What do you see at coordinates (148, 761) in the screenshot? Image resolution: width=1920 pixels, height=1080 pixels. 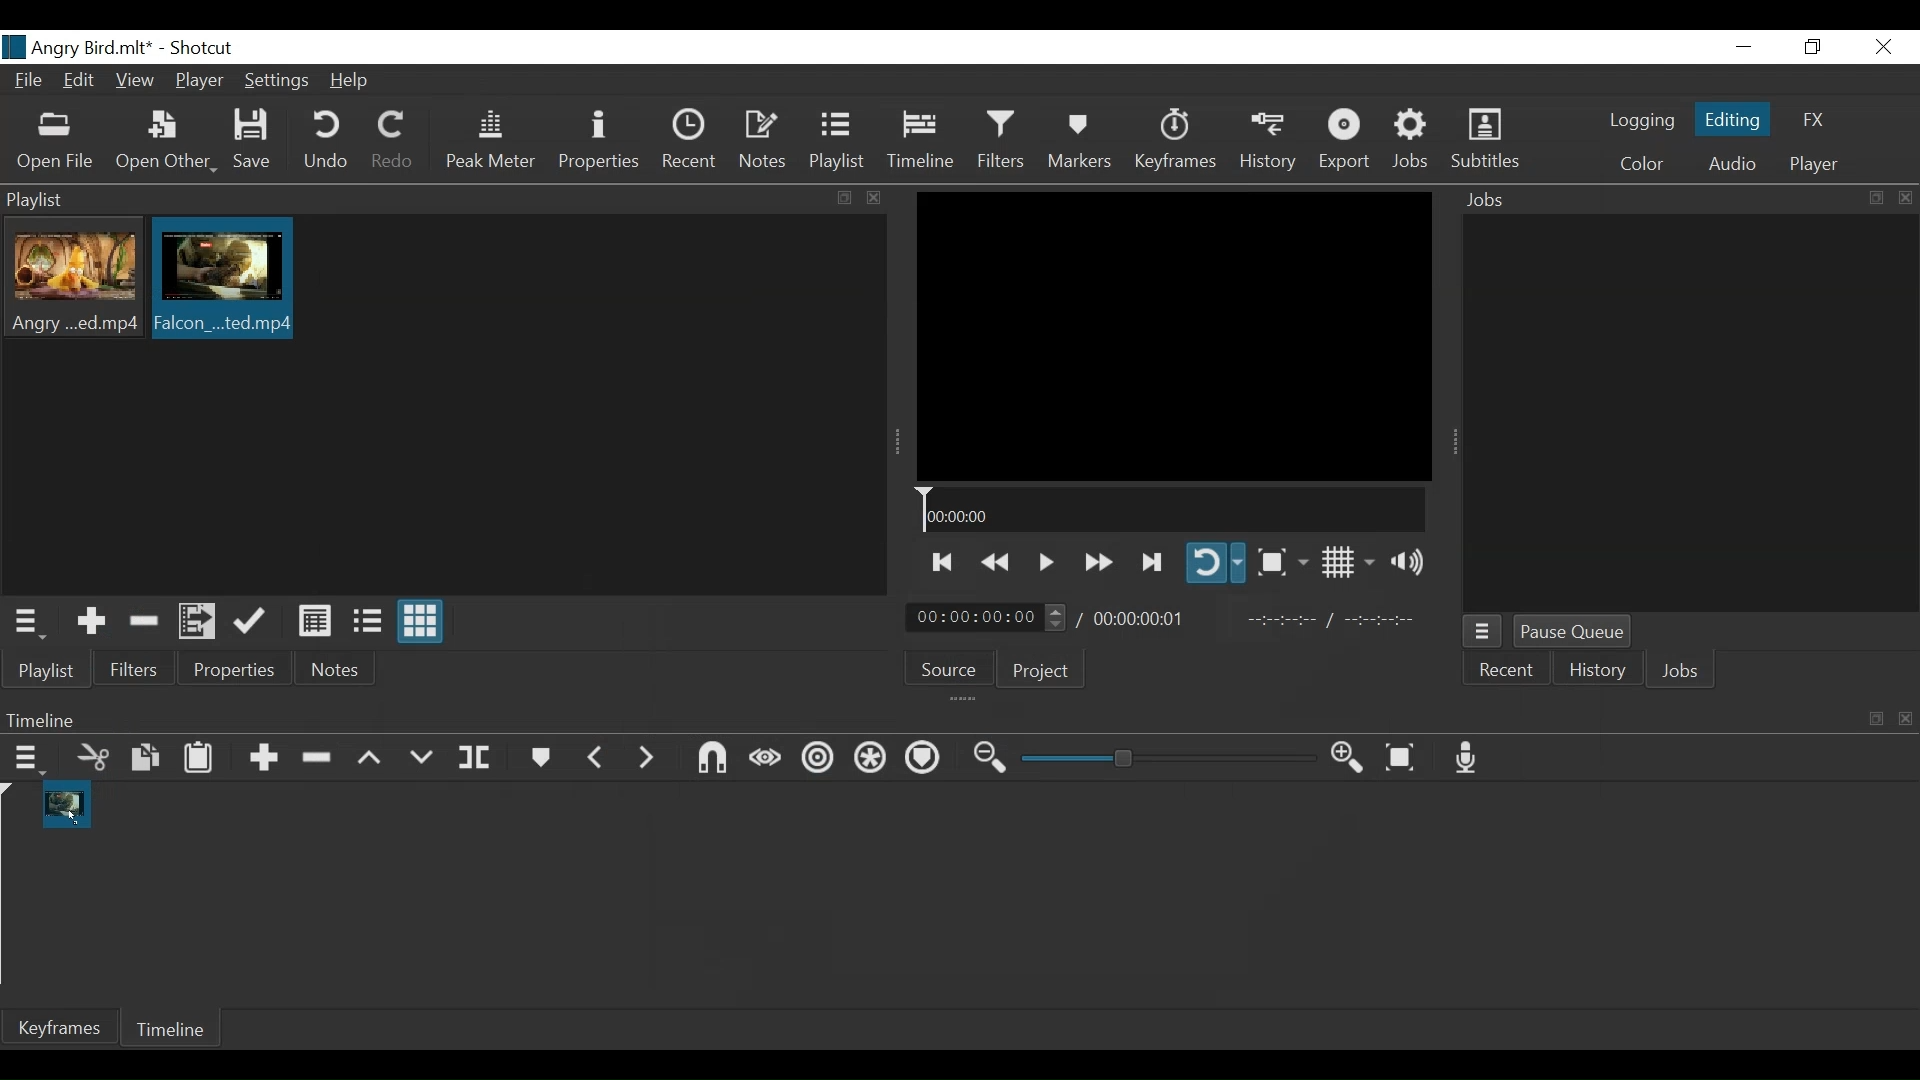 I see `Copy` at bounding box center [148, 761].